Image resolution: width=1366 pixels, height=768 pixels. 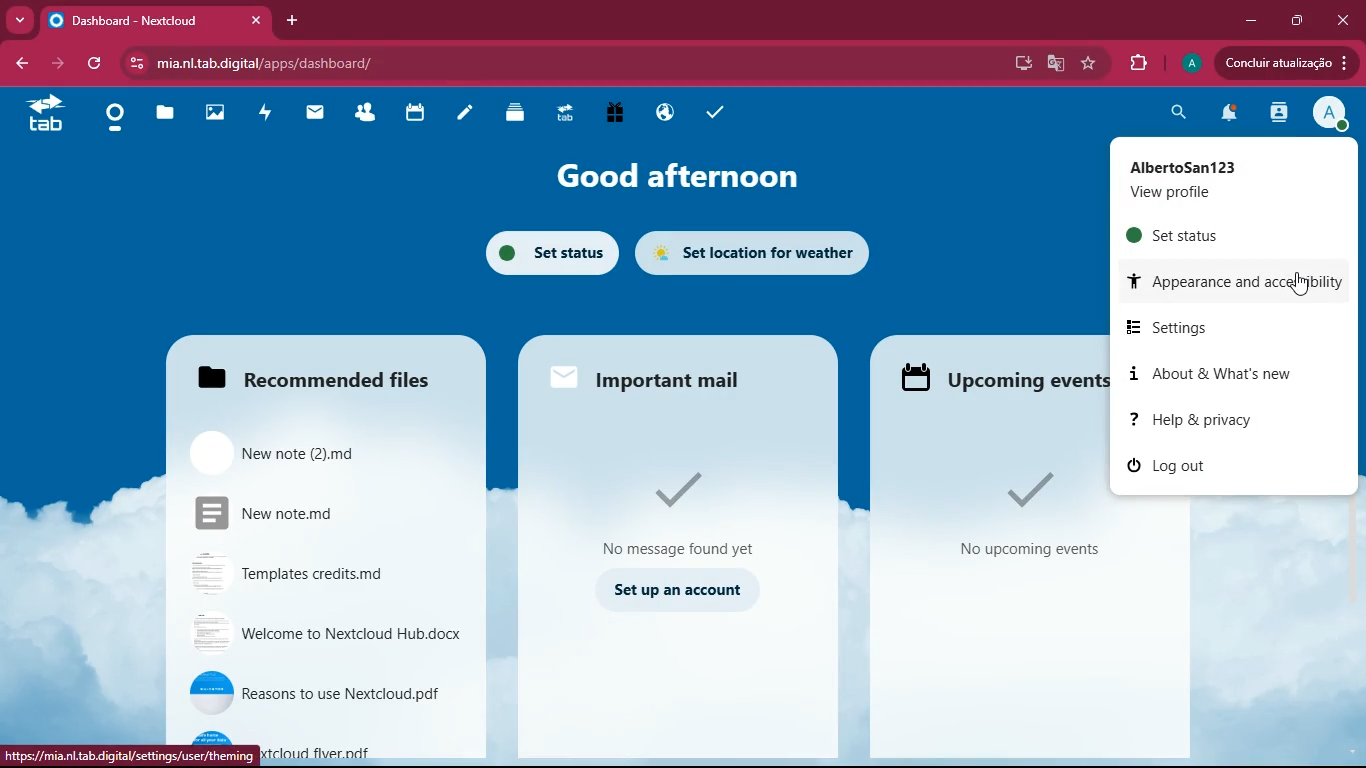 I want to click on New note (2).md, so click(x=306, y=450).